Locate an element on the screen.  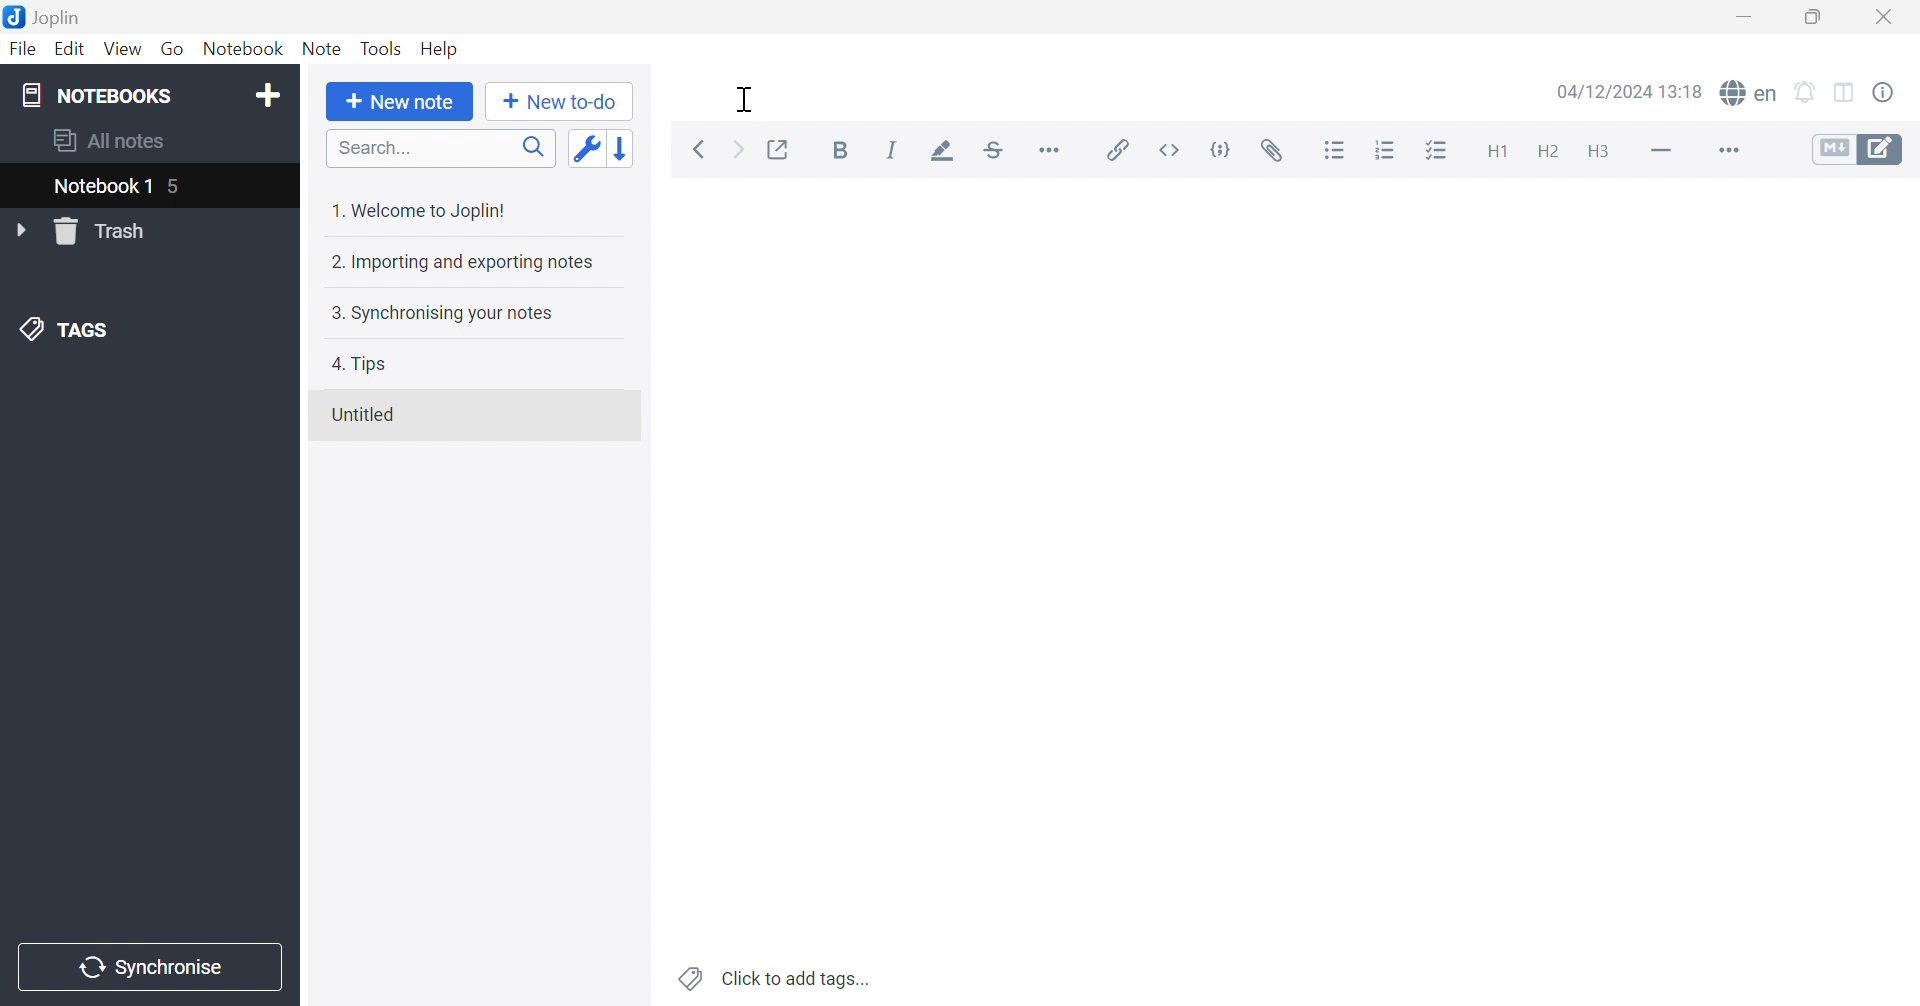
Bulleted list is located at coordinates (1336, 152).